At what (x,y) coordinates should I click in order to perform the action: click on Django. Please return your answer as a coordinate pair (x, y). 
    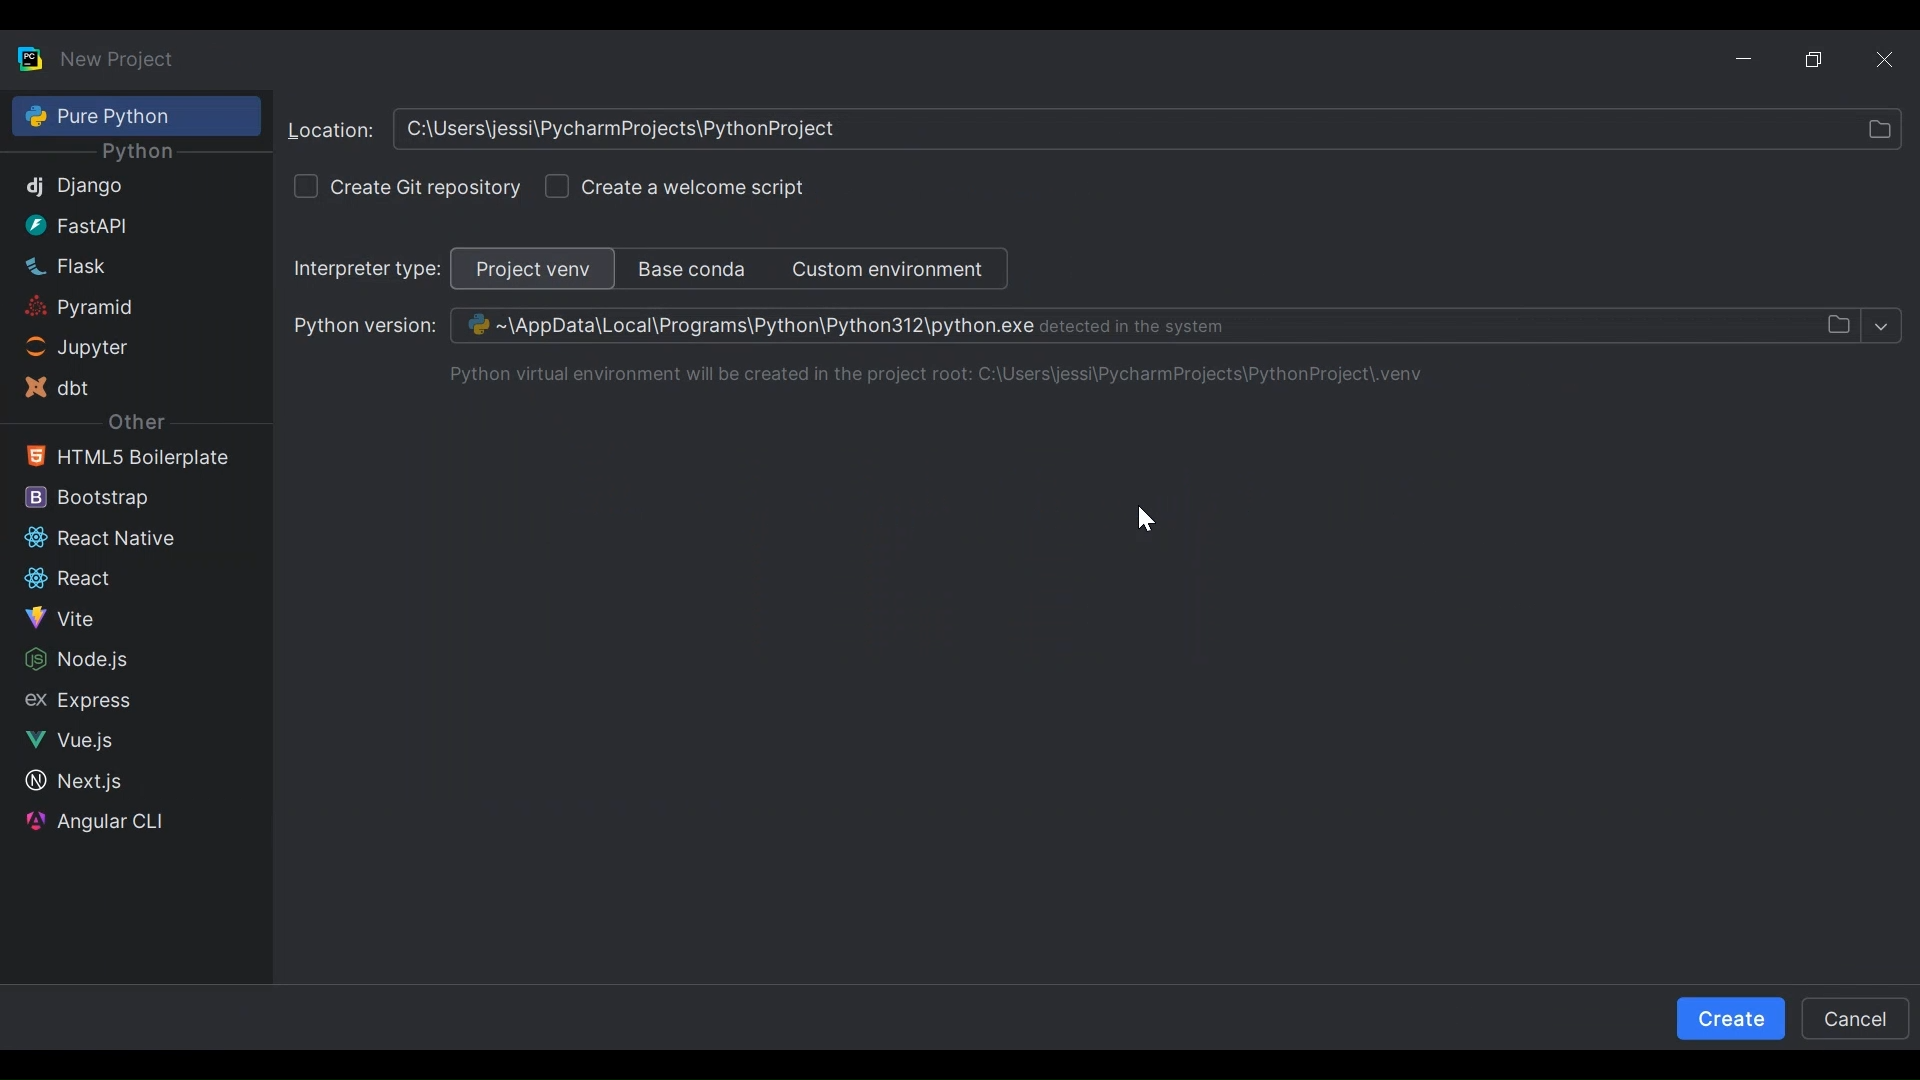
    Looking at the image, I should click on (122, 190).